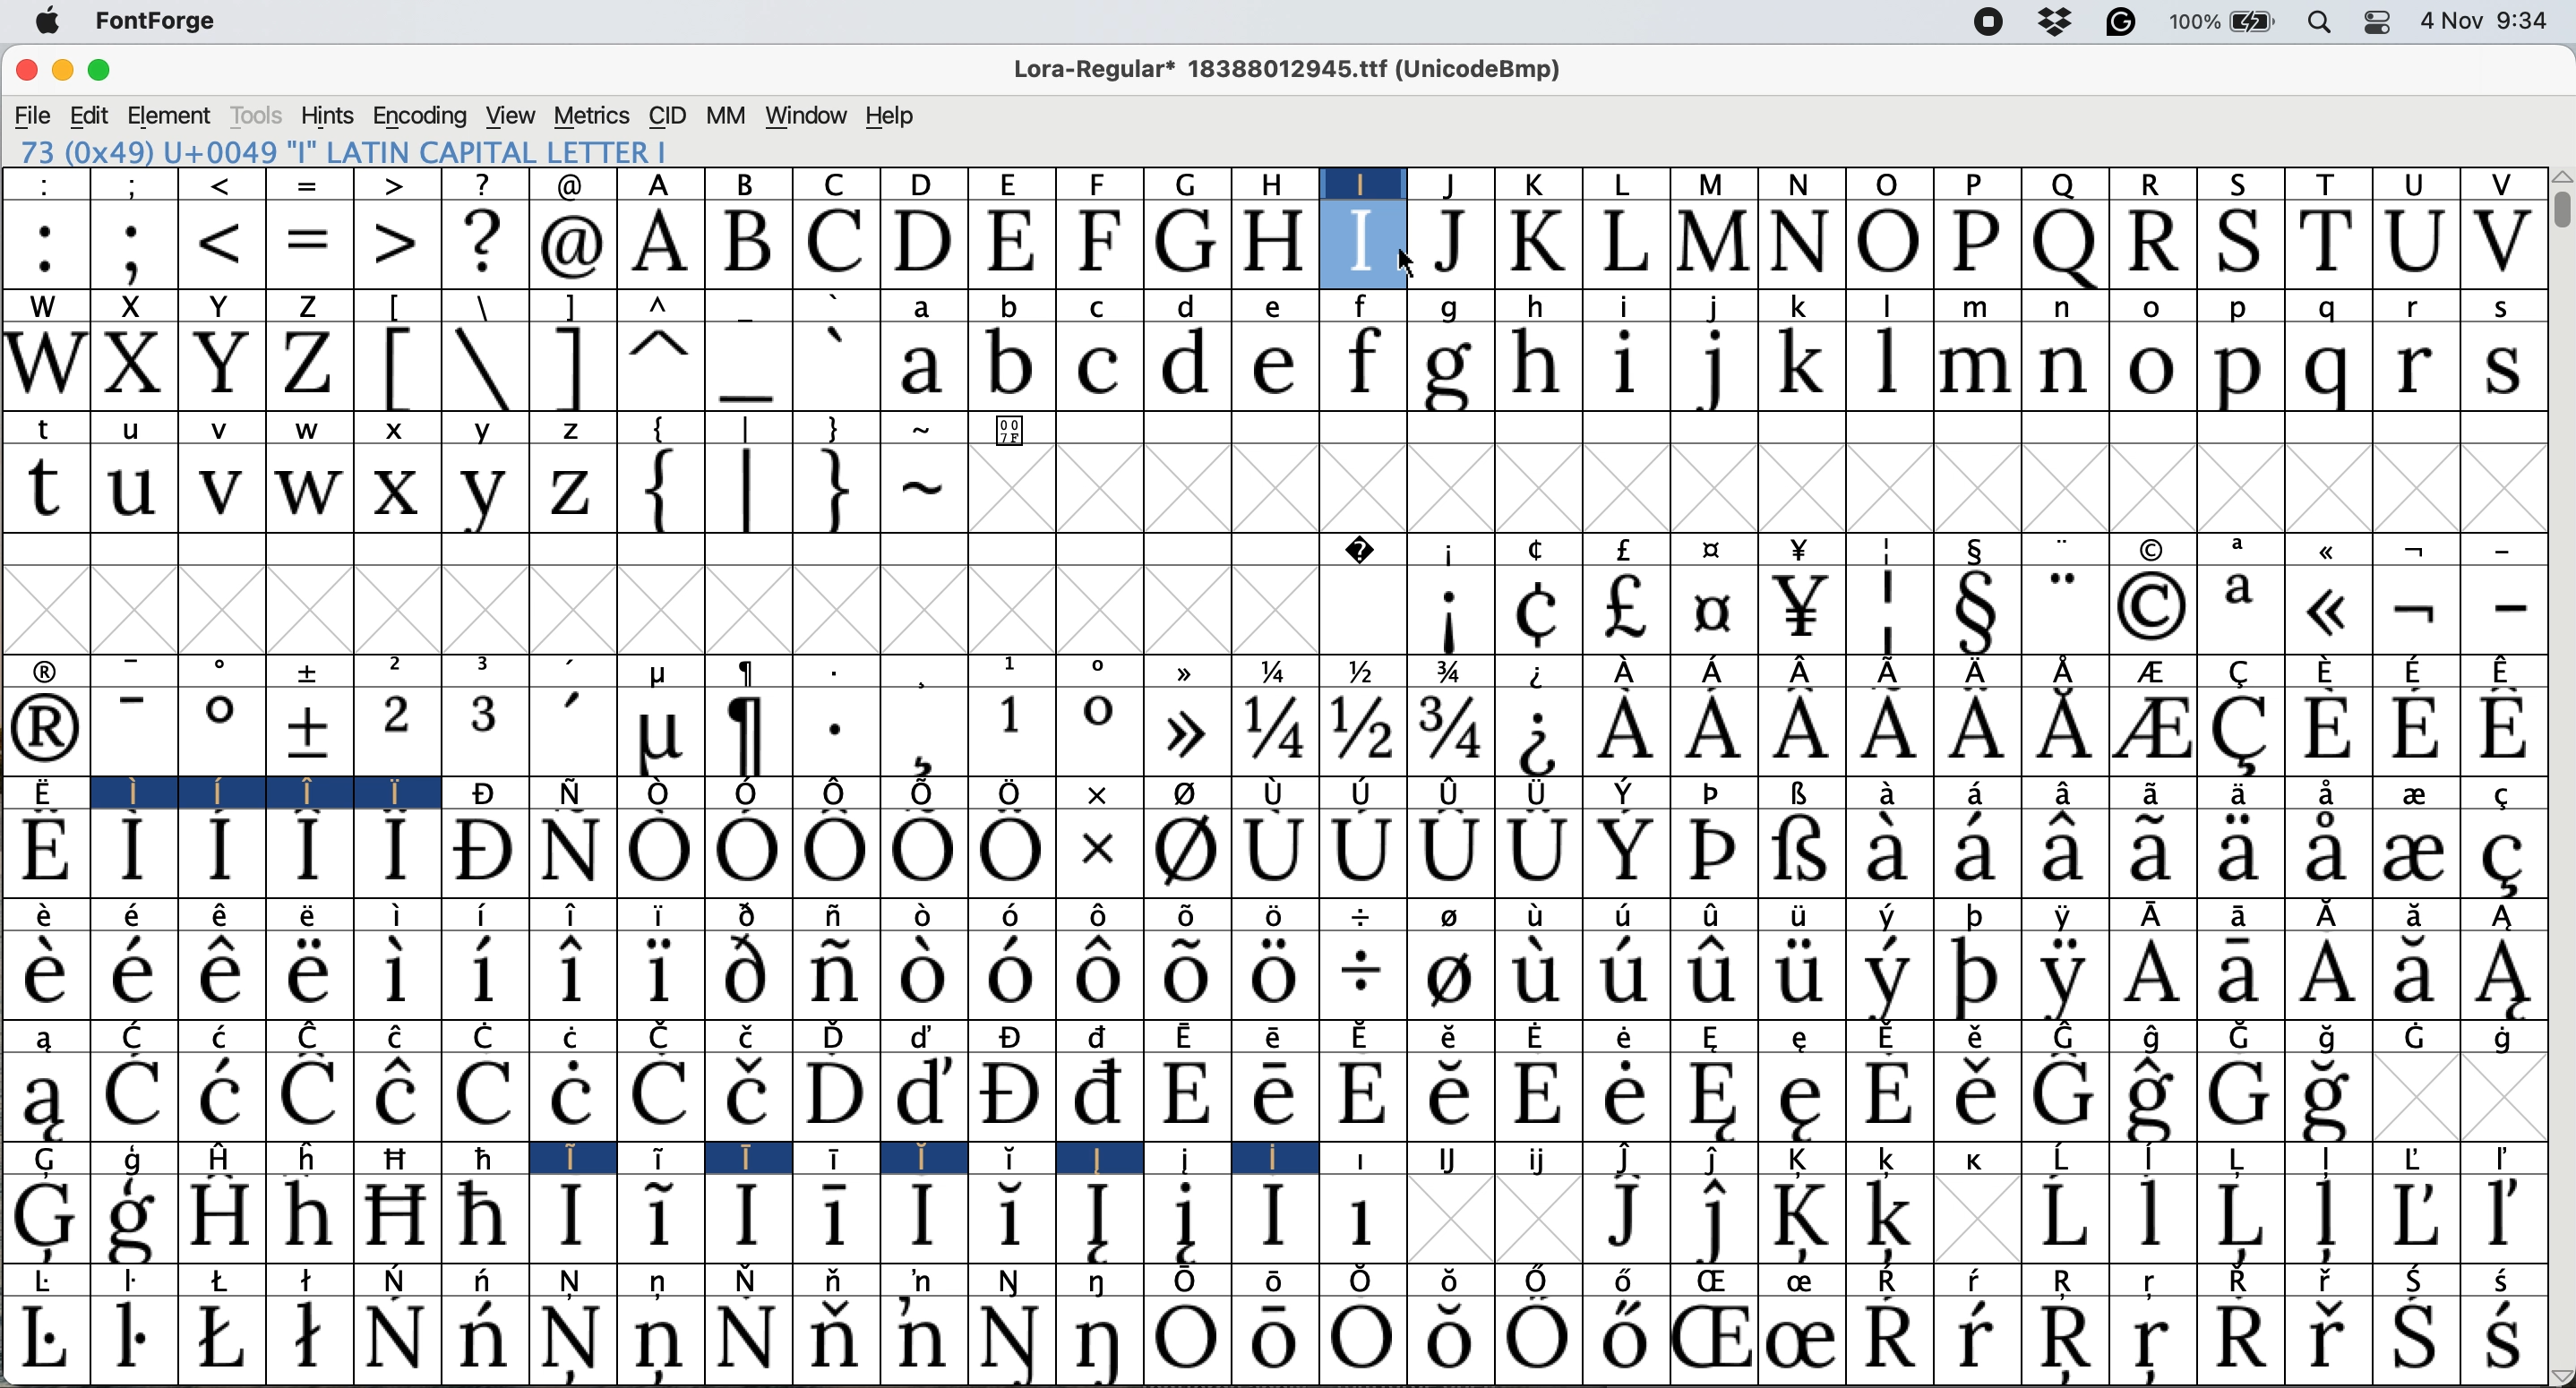  I want to click on j, so click(1453, 184).